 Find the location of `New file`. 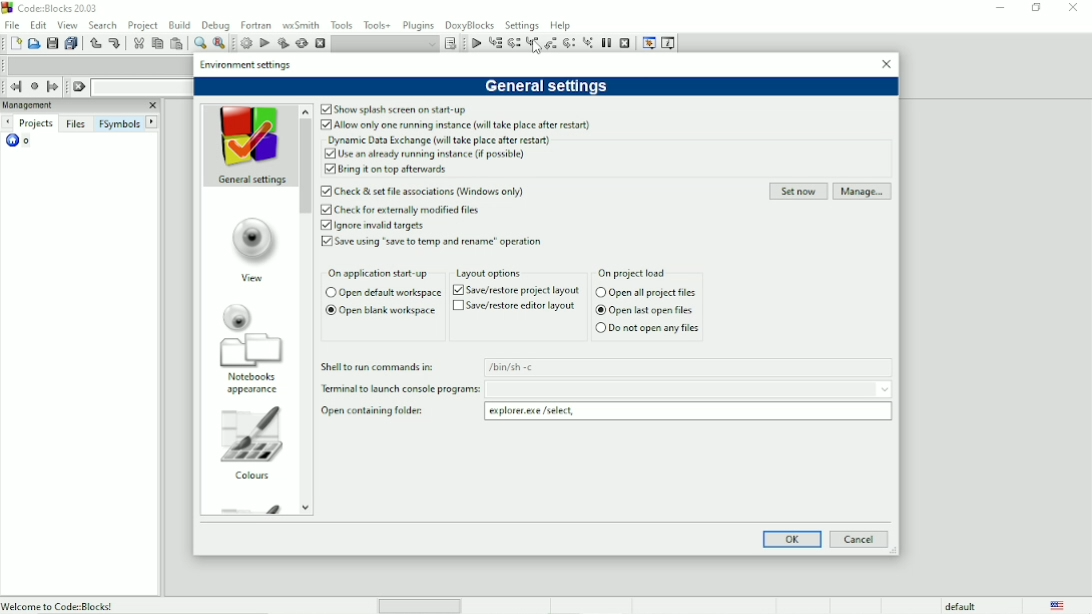

New file is located at coordinates (14, 43).